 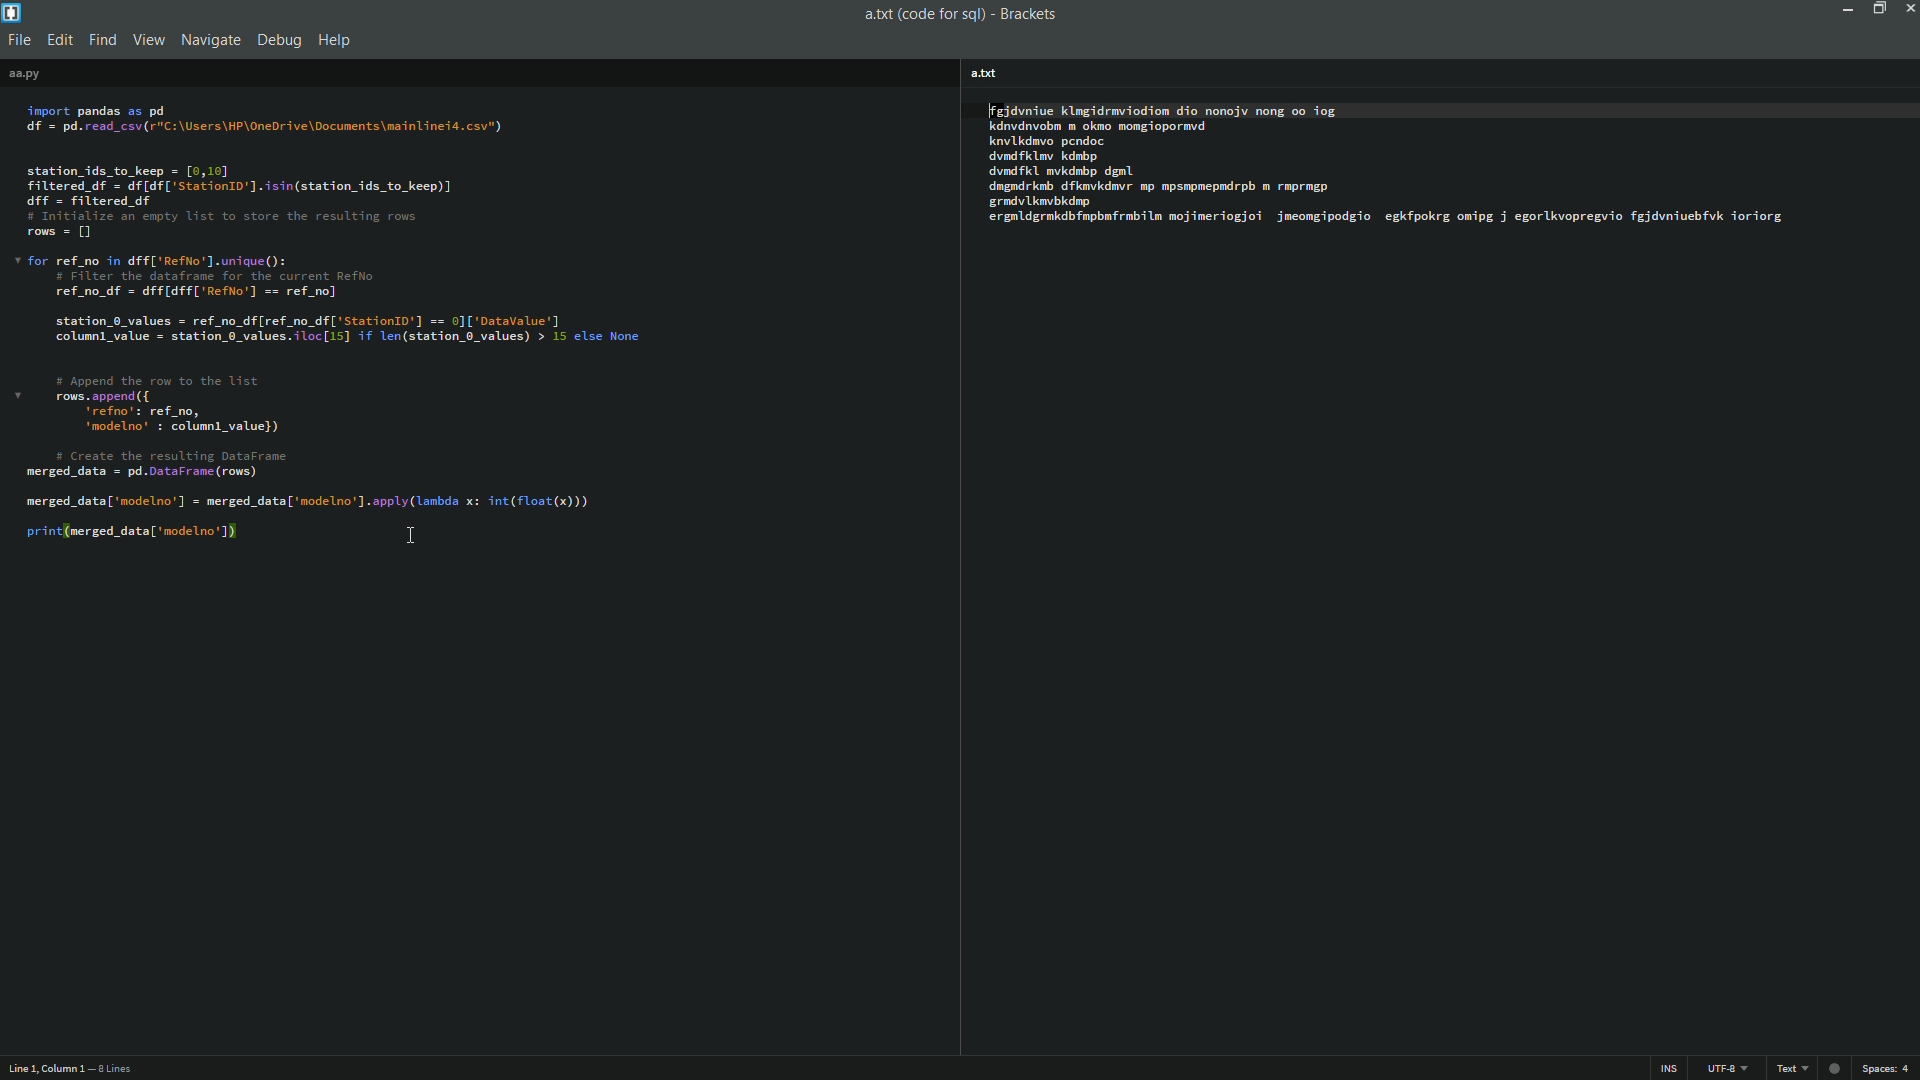 What do you see at coordinates (1908, 12) in the screenshot?
I see `close app` at bounding box center [1908, 12].